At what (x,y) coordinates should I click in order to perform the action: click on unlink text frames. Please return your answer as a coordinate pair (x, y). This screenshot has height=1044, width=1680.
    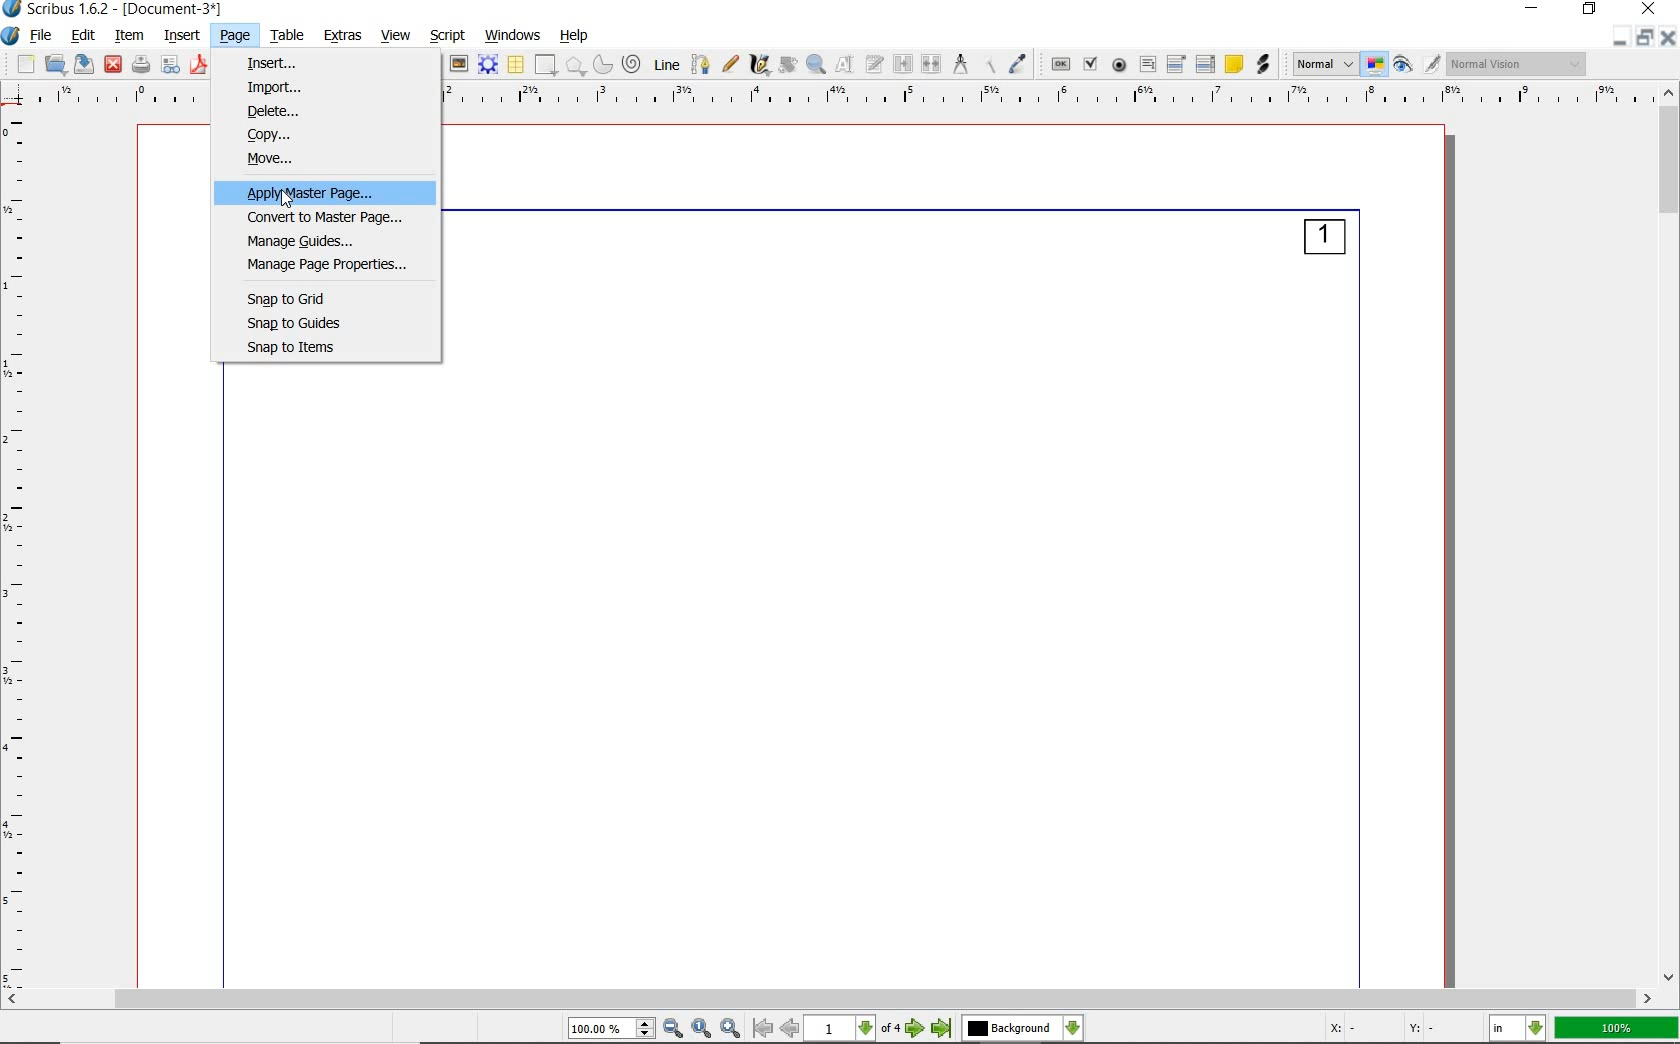
    Looking at the image, I should click on (932, 64).